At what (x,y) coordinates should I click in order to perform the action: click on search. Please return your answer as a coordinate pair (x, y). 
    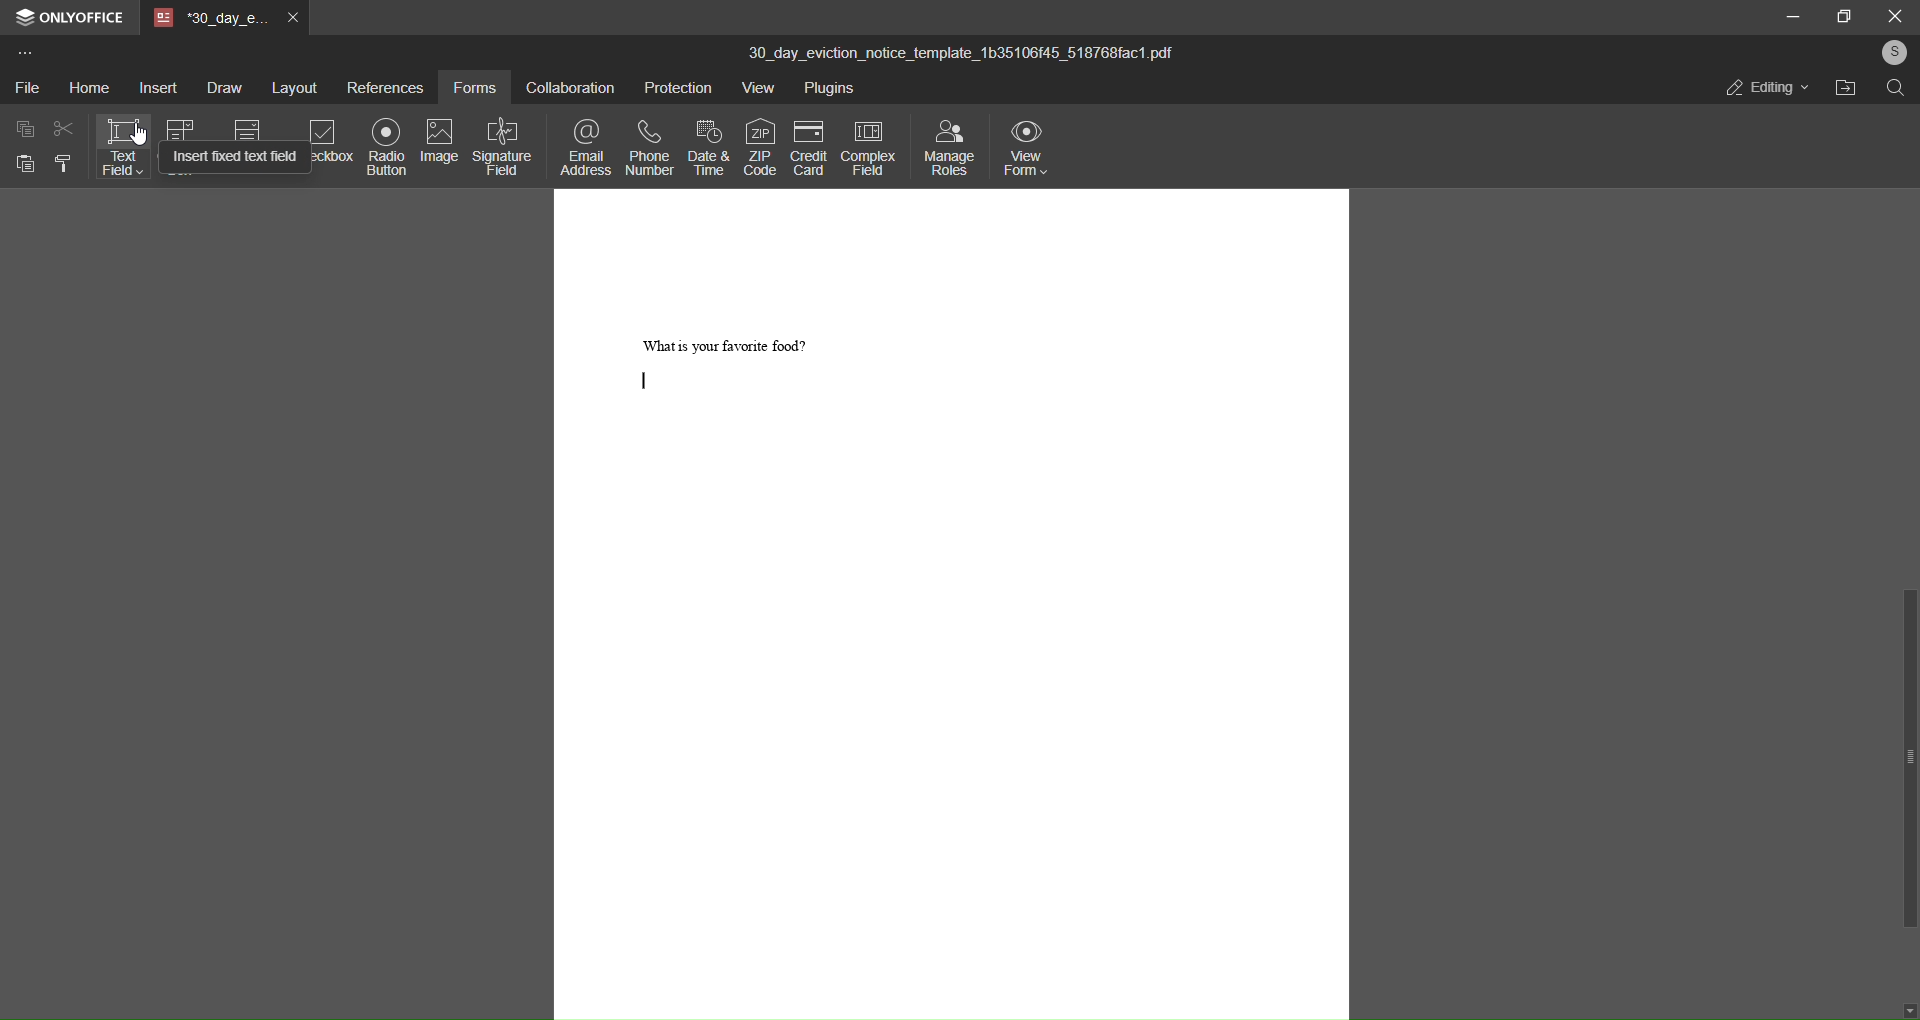
    Looking at the image, I should click on (1896, 89).